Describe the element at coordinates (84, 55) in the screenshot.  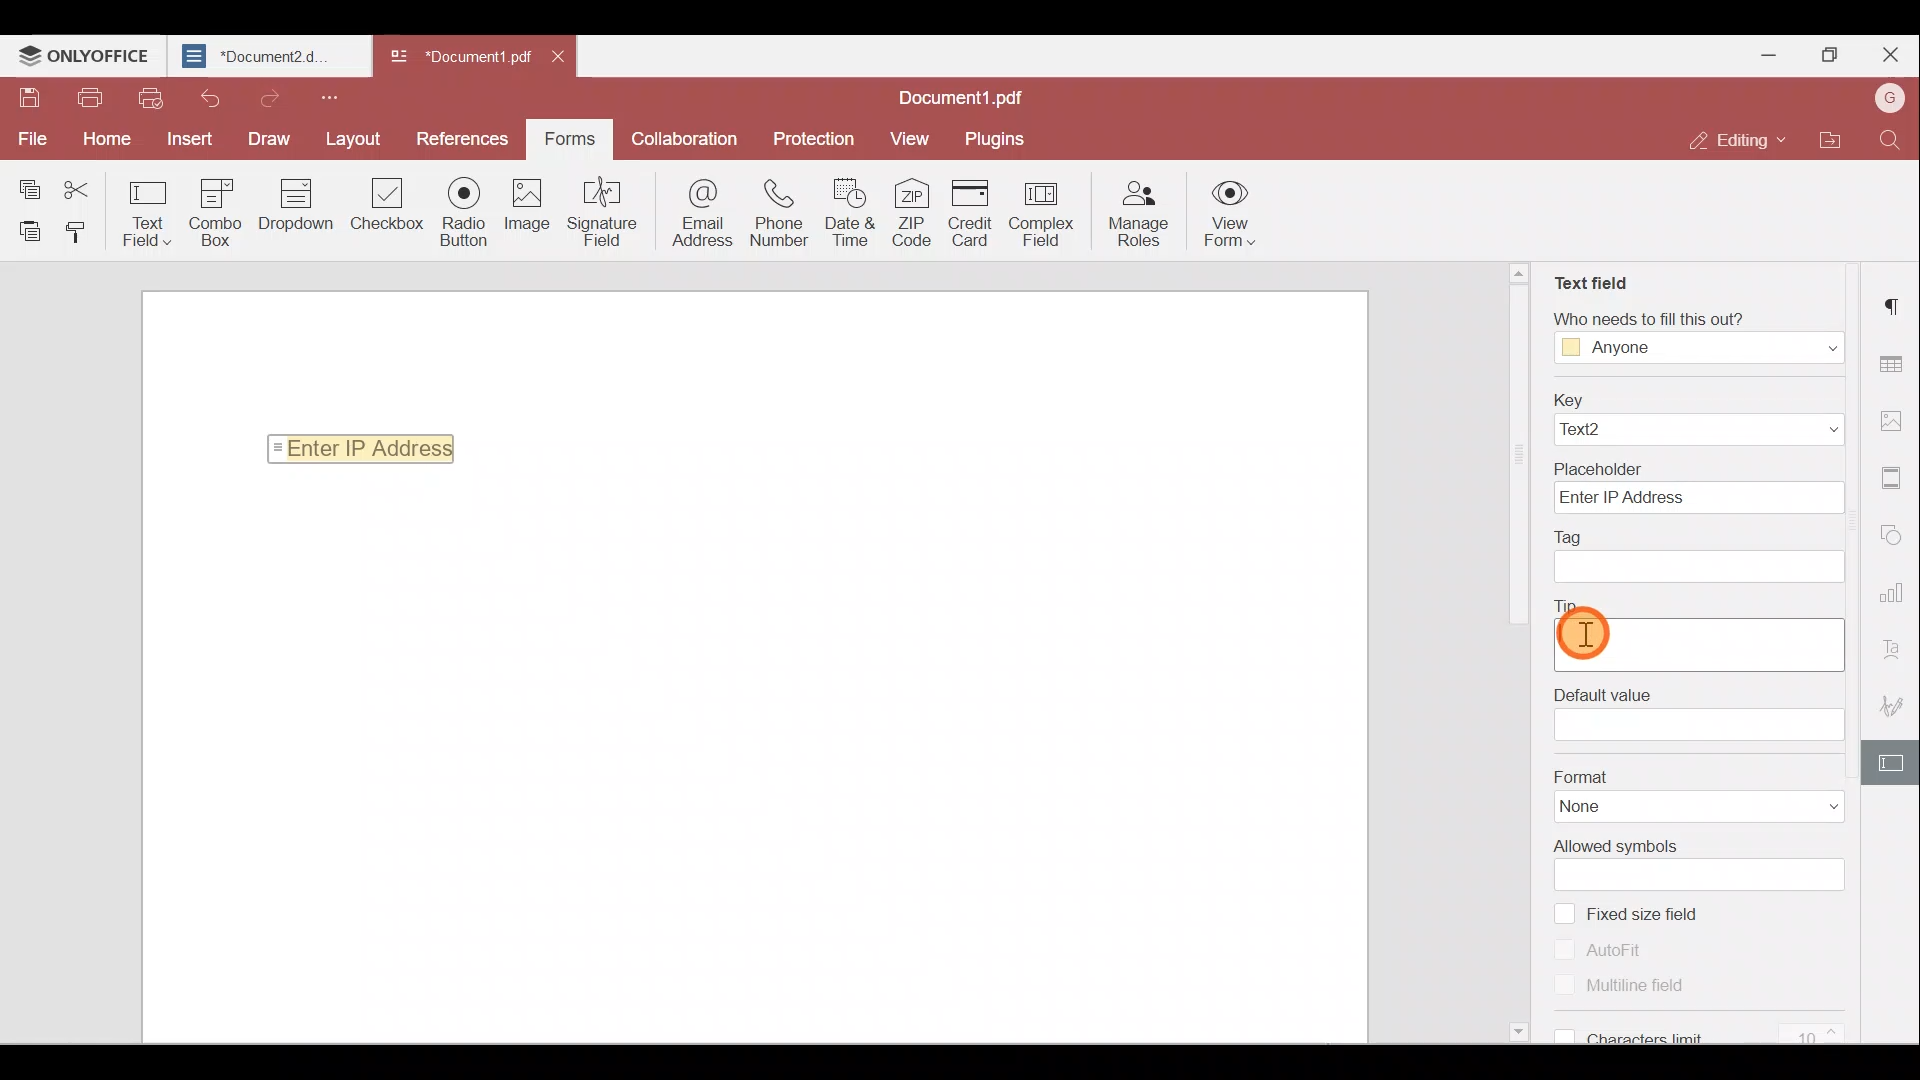
I see `ONLYOFFICE` at that location.